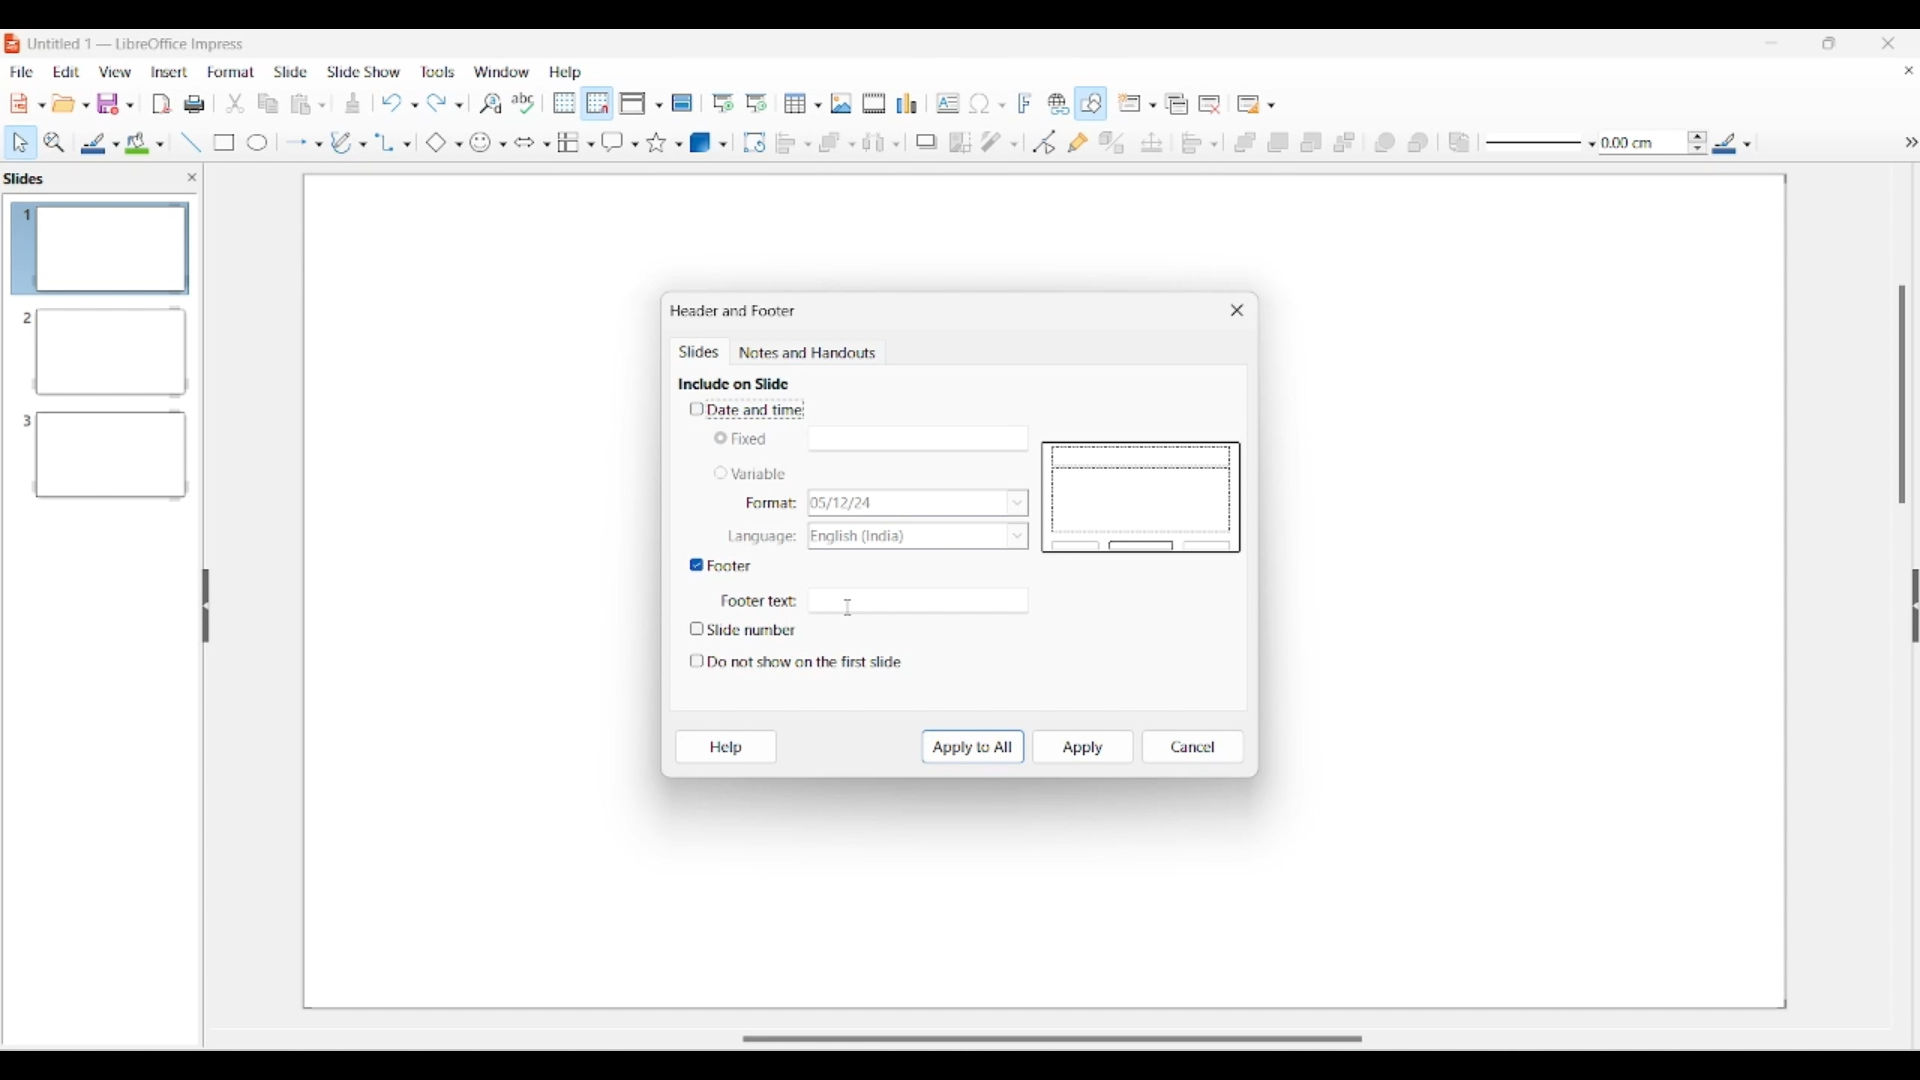 The width and height of the screenshot is (1920, 1080). I want to click on Align objects, so click(1199, 143).